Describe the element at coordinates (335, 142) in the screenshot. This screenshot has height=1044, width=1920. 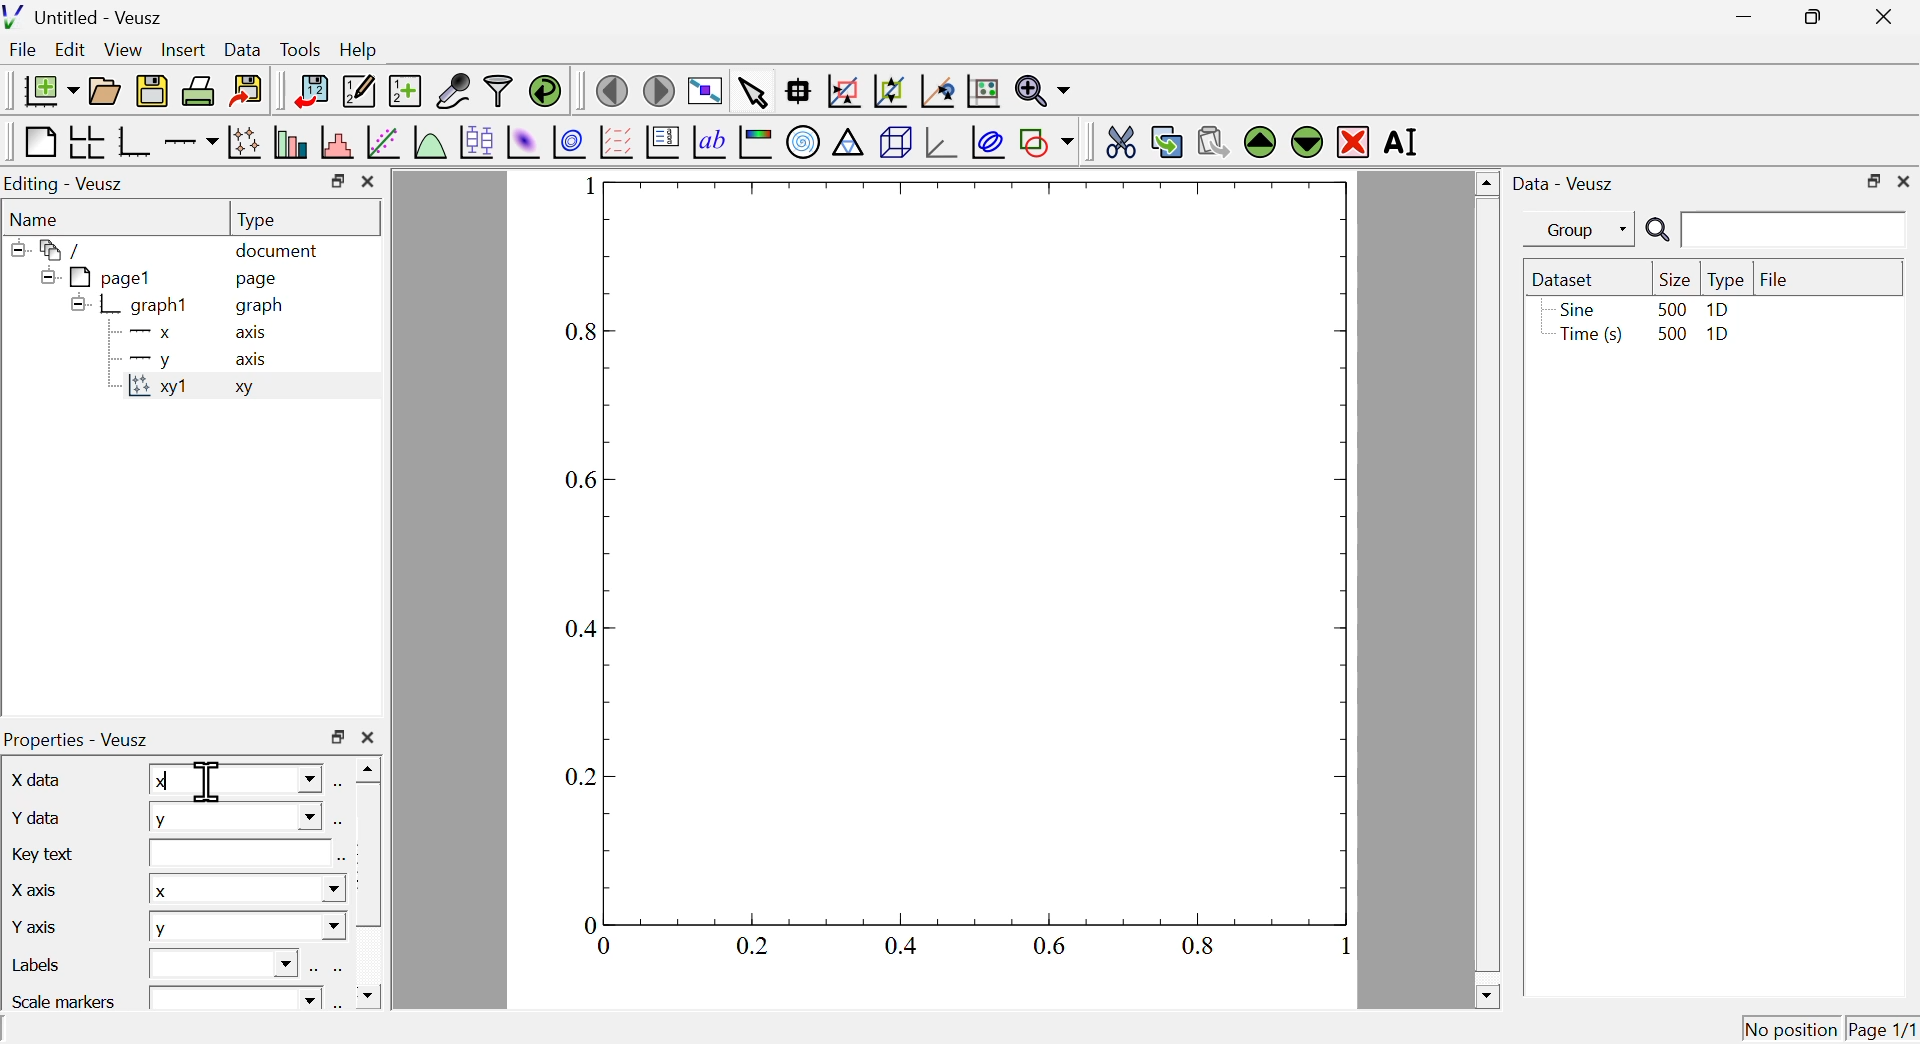
I see `histogram of a dataset` at that location.